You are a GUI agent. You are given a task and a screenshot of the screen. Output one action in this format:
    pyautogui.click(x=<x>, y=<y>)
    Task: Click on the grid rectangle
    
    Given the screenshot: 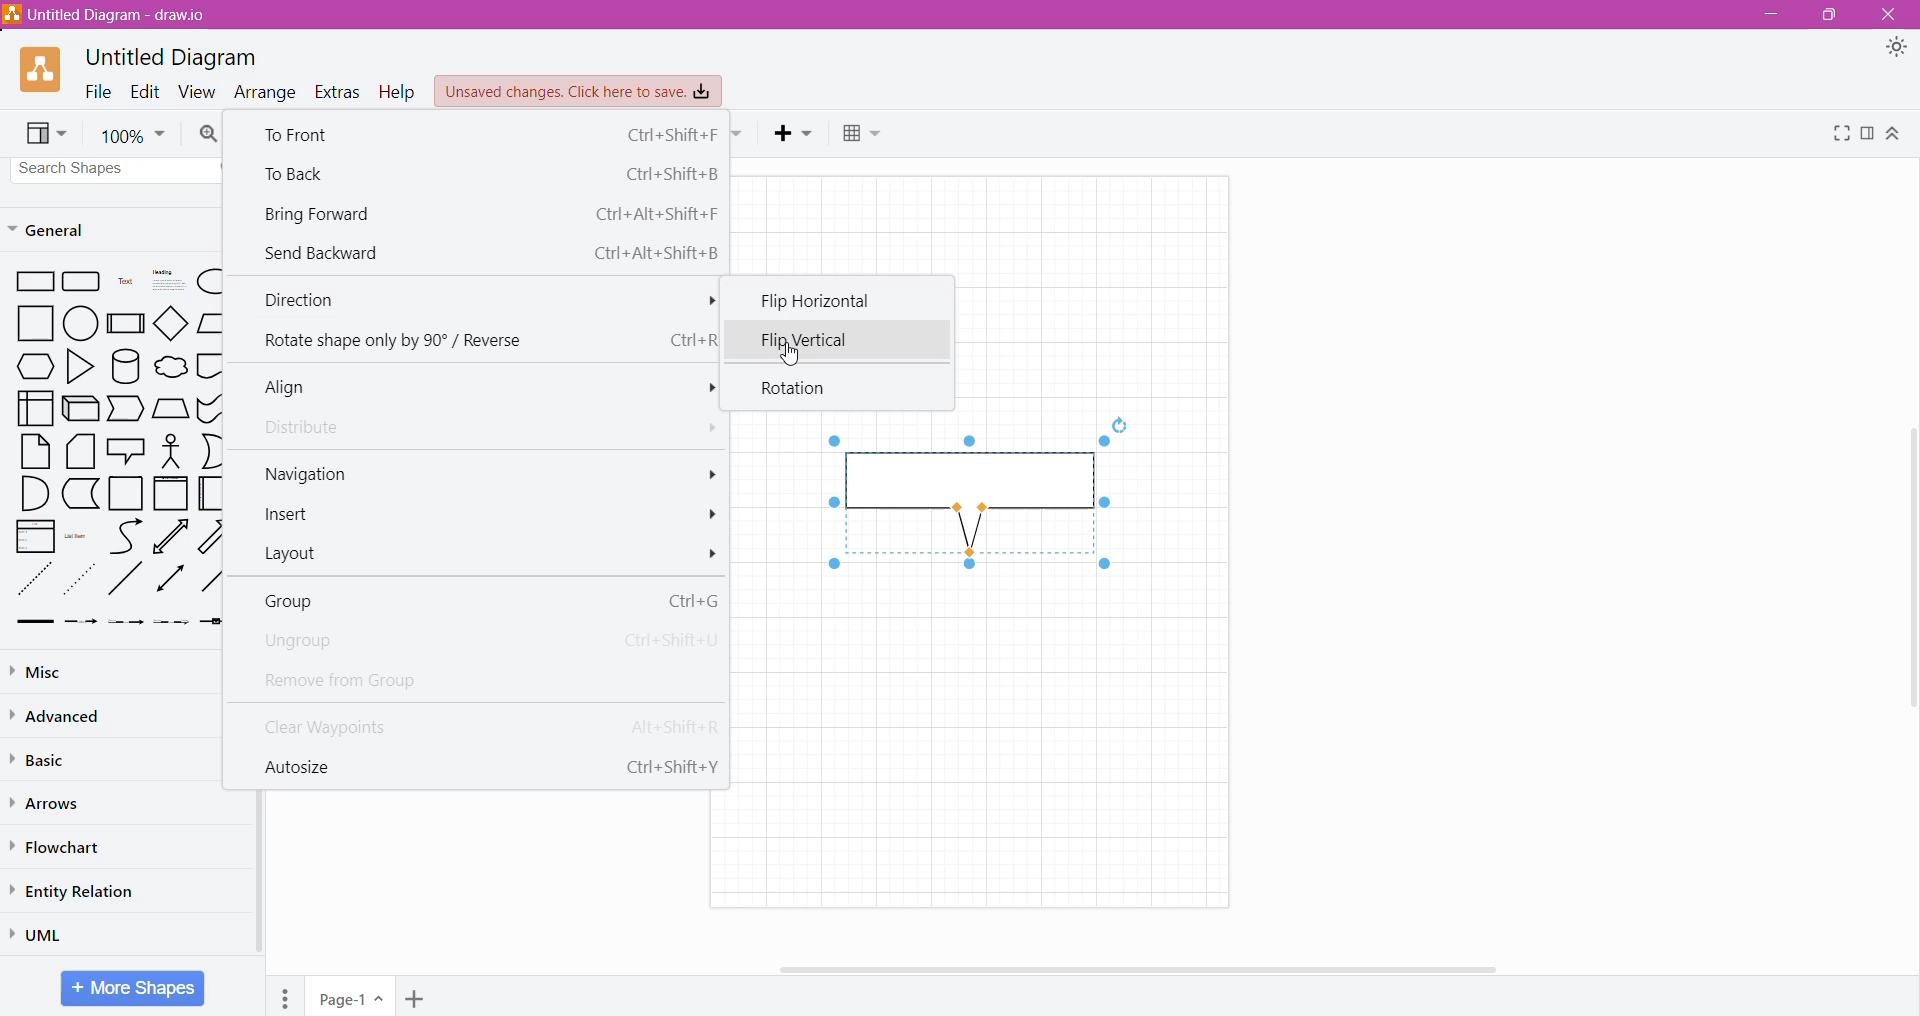 What is the action you would take?
    pyautogui.click(x=82, y=283)
    